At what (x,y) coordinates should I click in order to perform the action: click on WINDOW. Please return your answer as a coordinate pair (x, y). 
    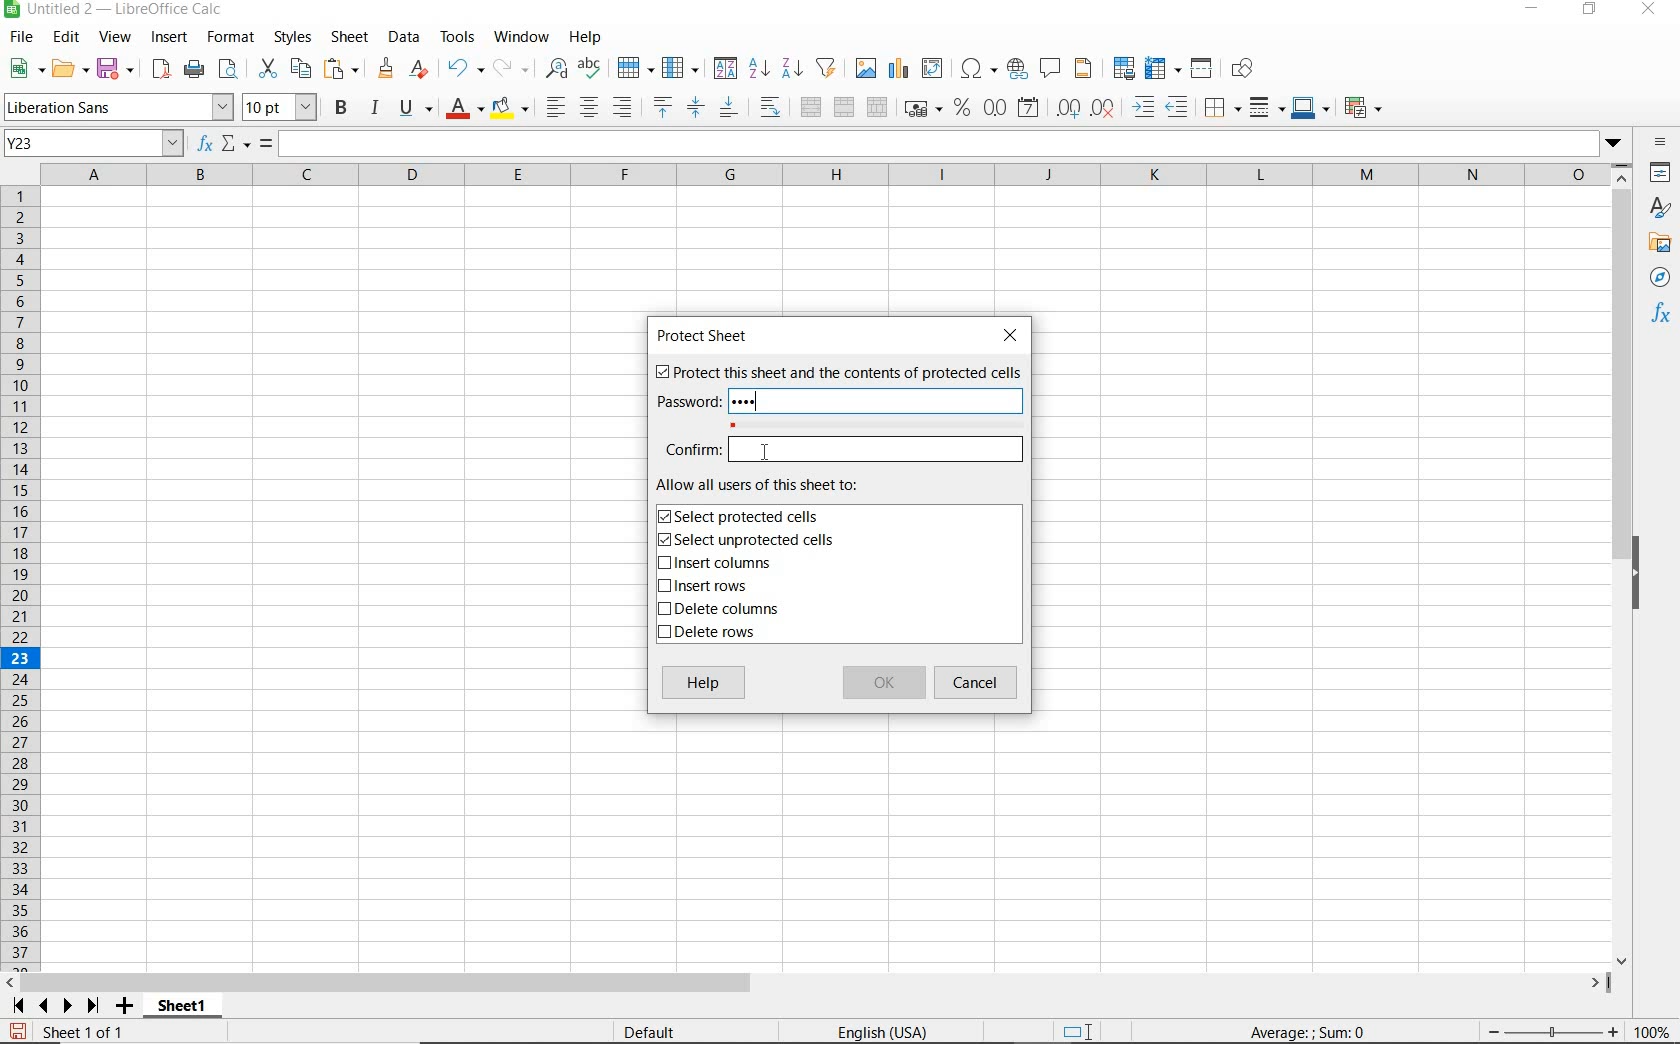
    Looking at the image, I should click on (521, 37).